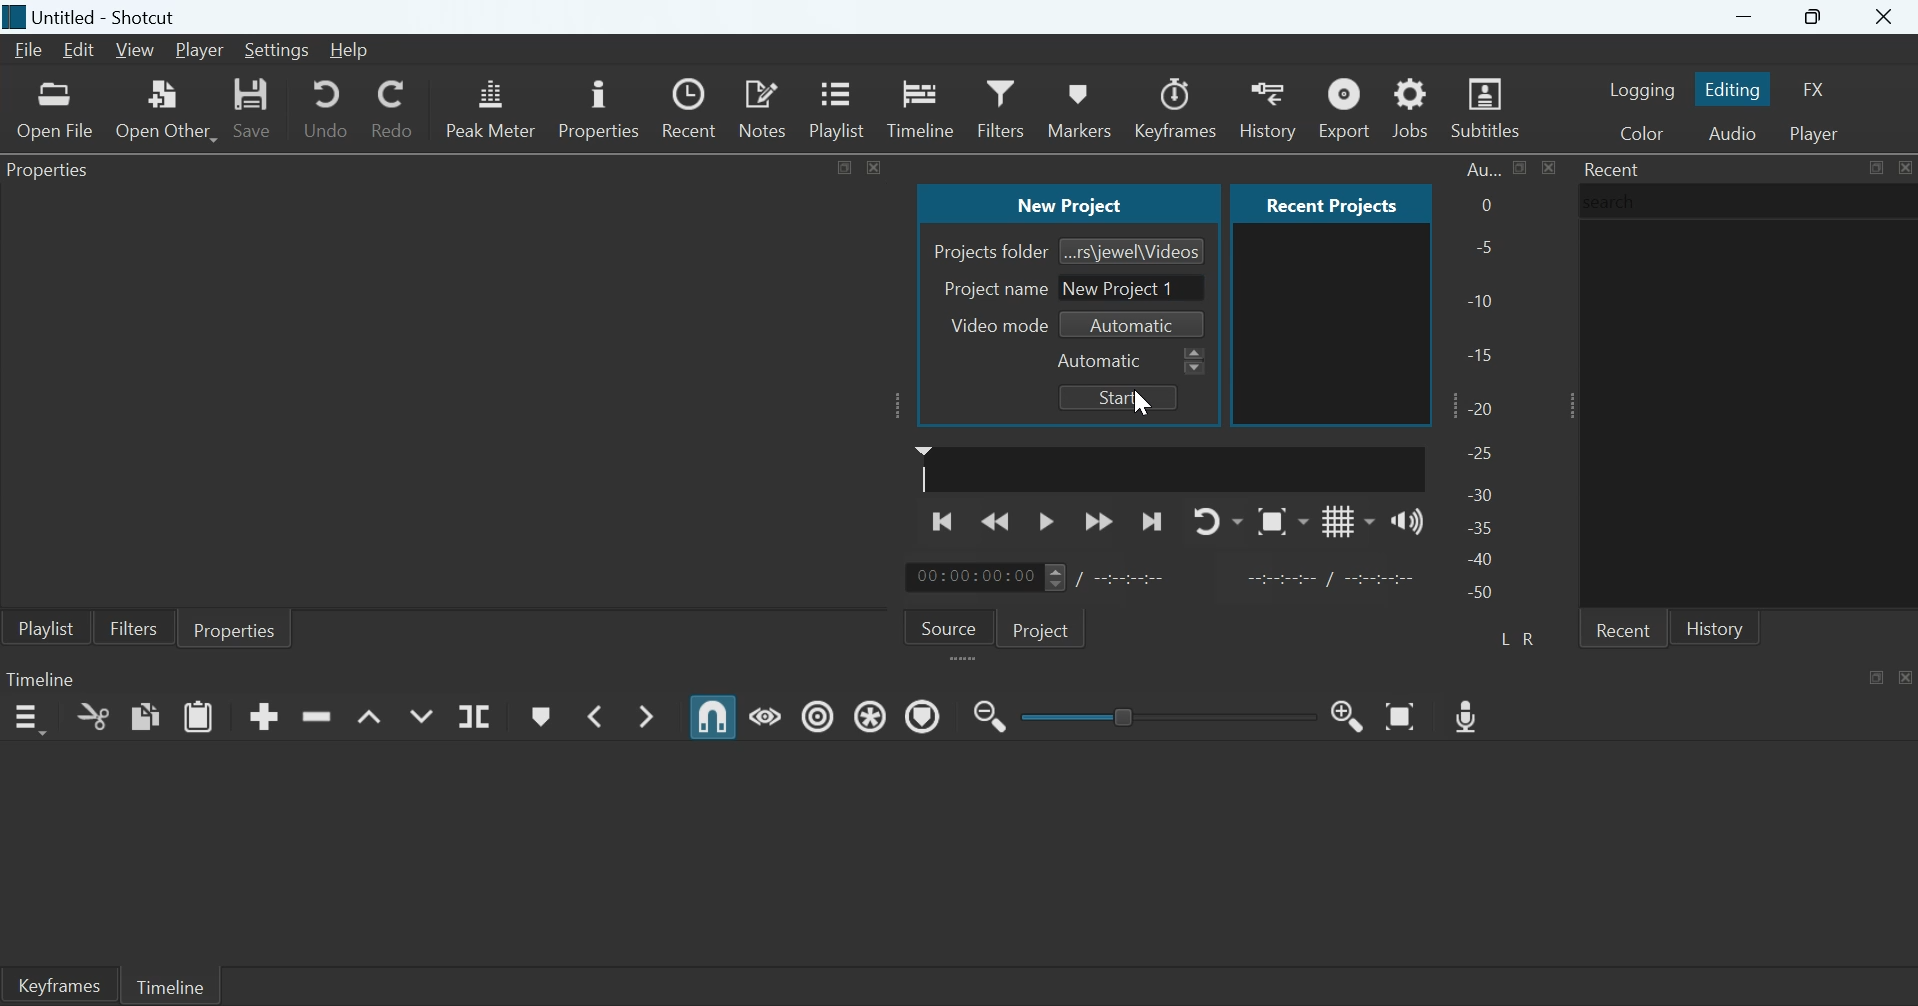 The width and height of the screenshot is (1918, 1006). What do you see at coordinates (713, 717) in the screenshot?
I see `Snap` at bounding box center [713, 717].